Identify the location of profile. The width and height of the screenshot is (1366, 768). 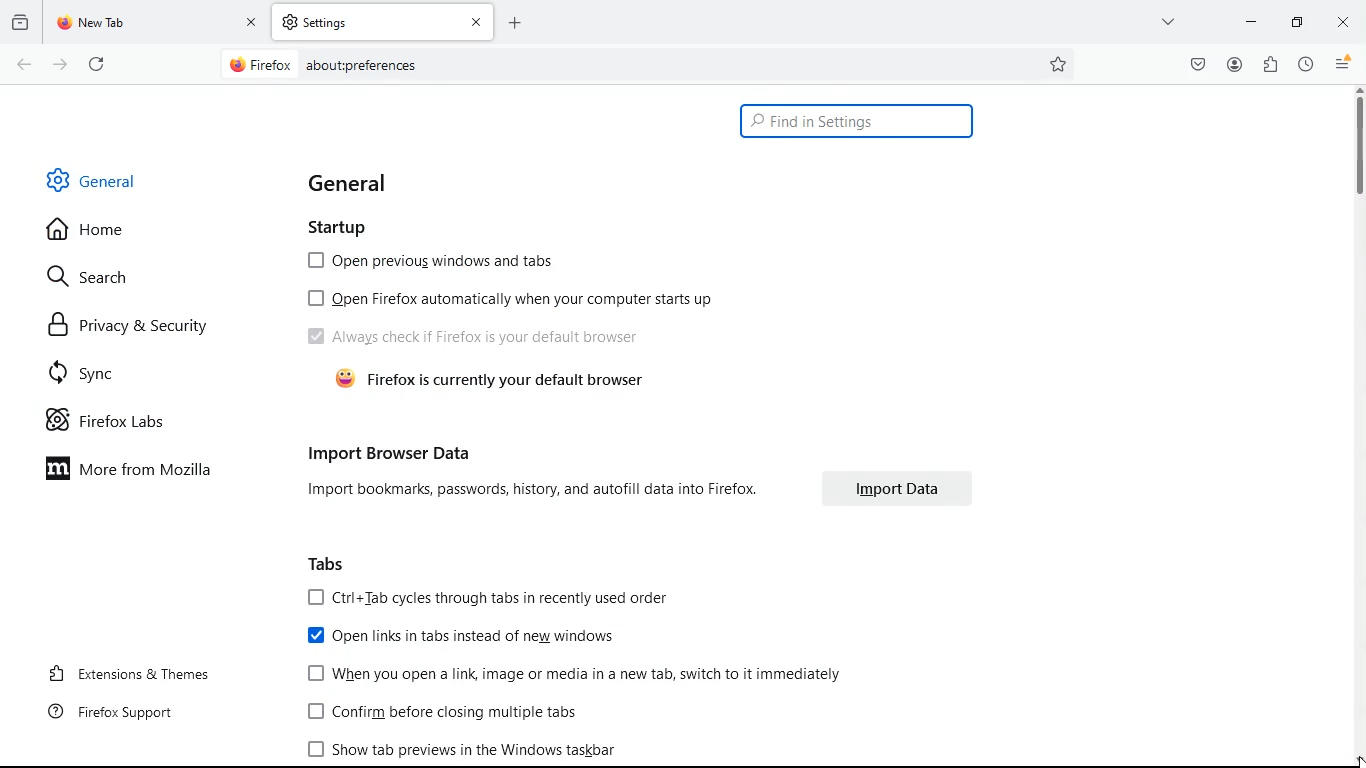
(1234, 64).